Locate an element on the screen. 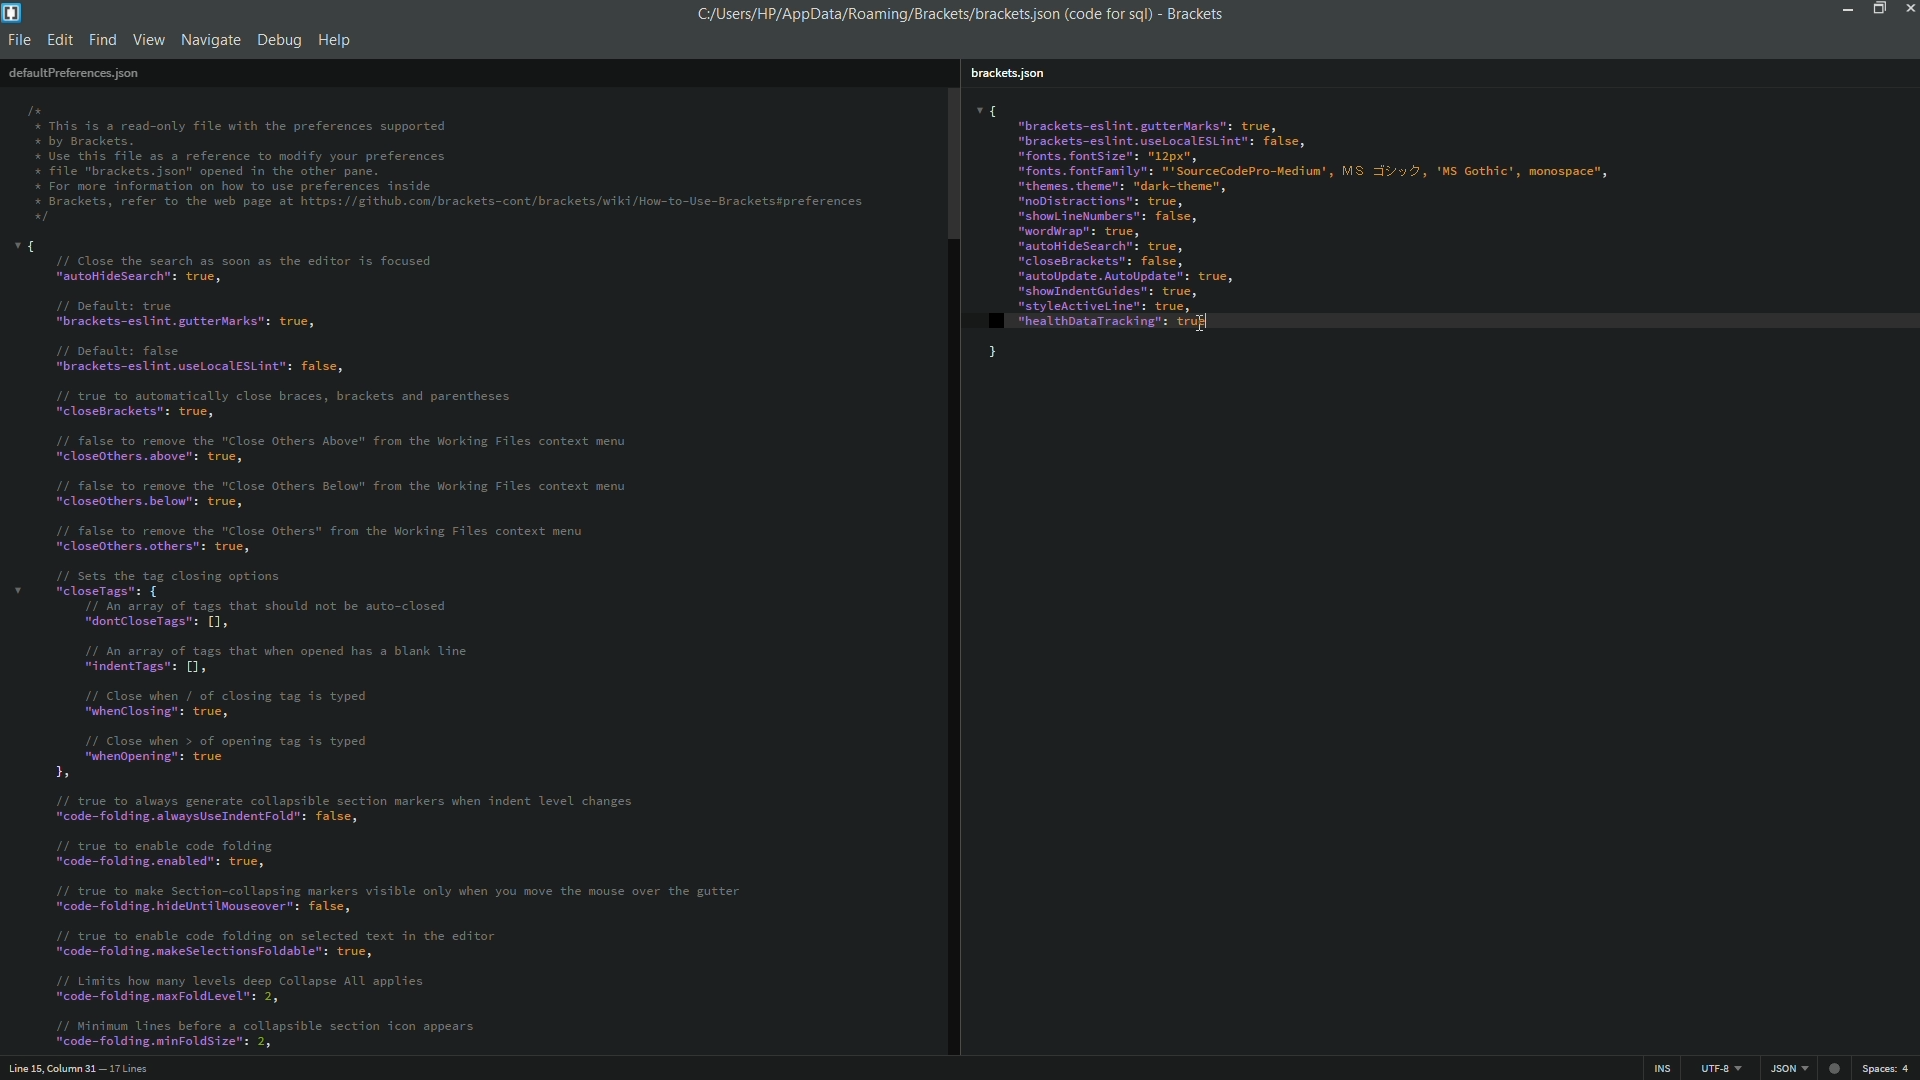 This screenshot has width=1920, height=1080. File menu is located at coordinates (19, 42).